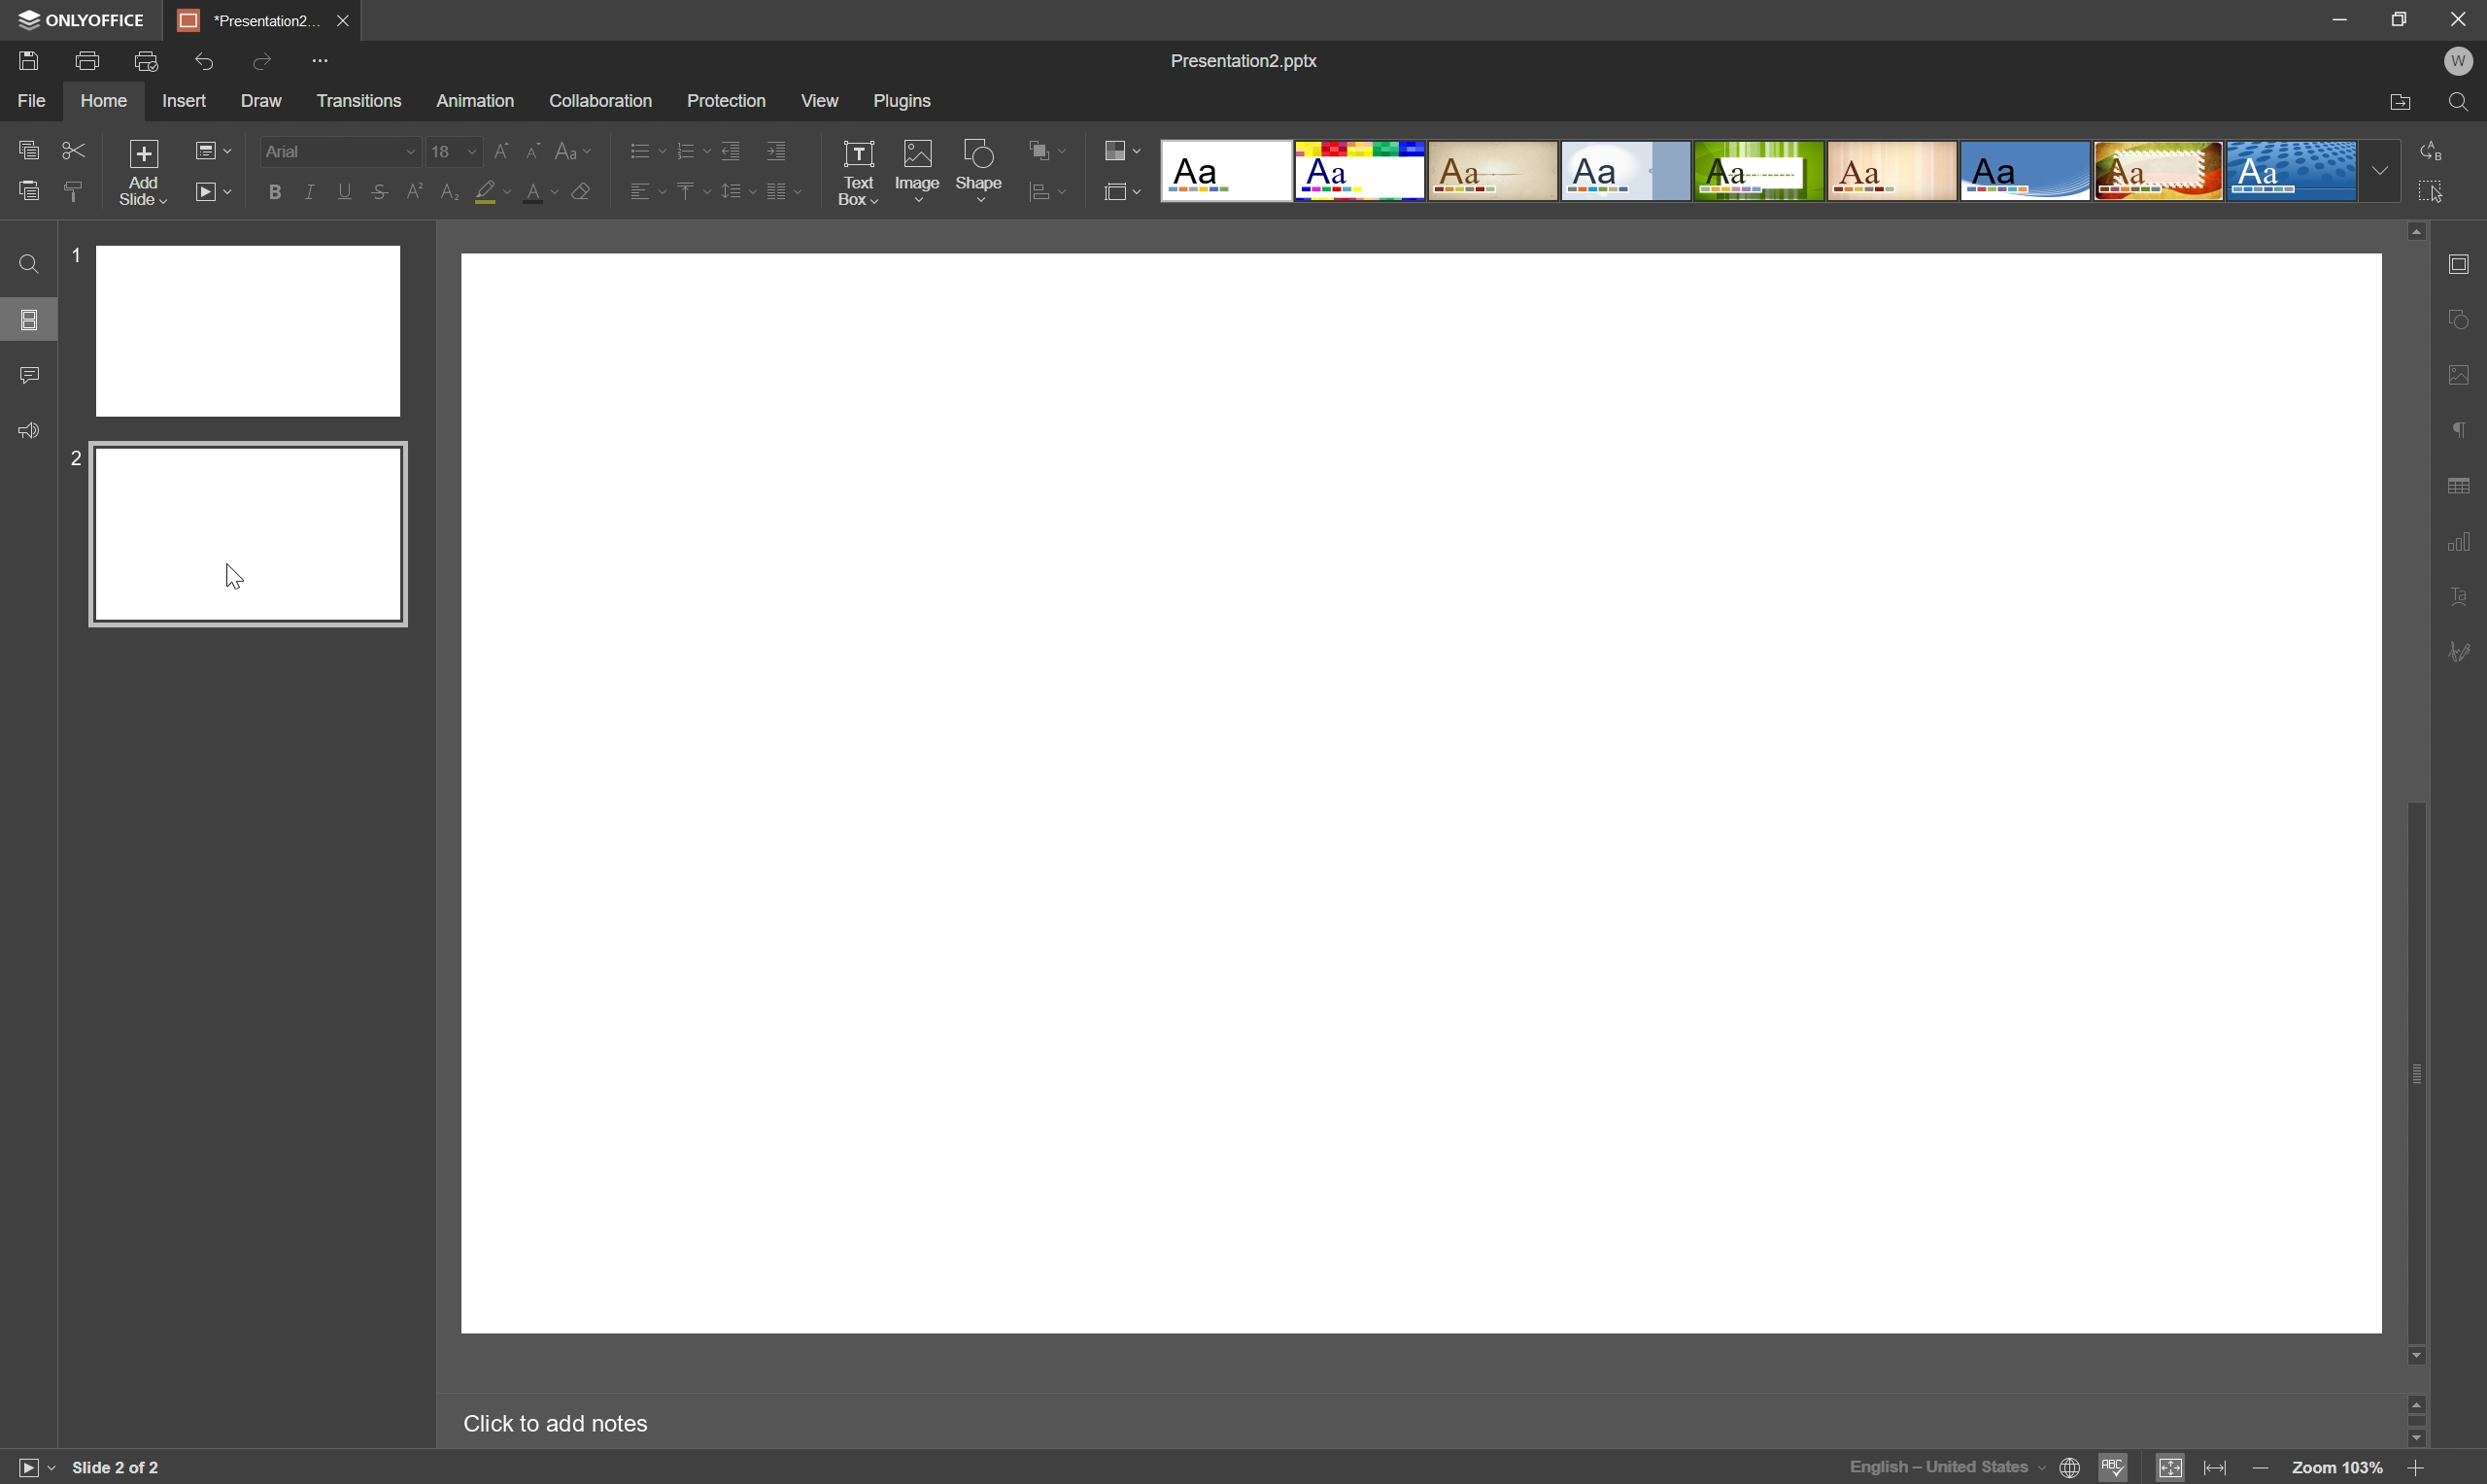 This screenshot has height=1484, width=2487. What do you see at coordinates (376, 193) in the screenshot?
I see `Strikethrough` at bounding box center [376, 193].